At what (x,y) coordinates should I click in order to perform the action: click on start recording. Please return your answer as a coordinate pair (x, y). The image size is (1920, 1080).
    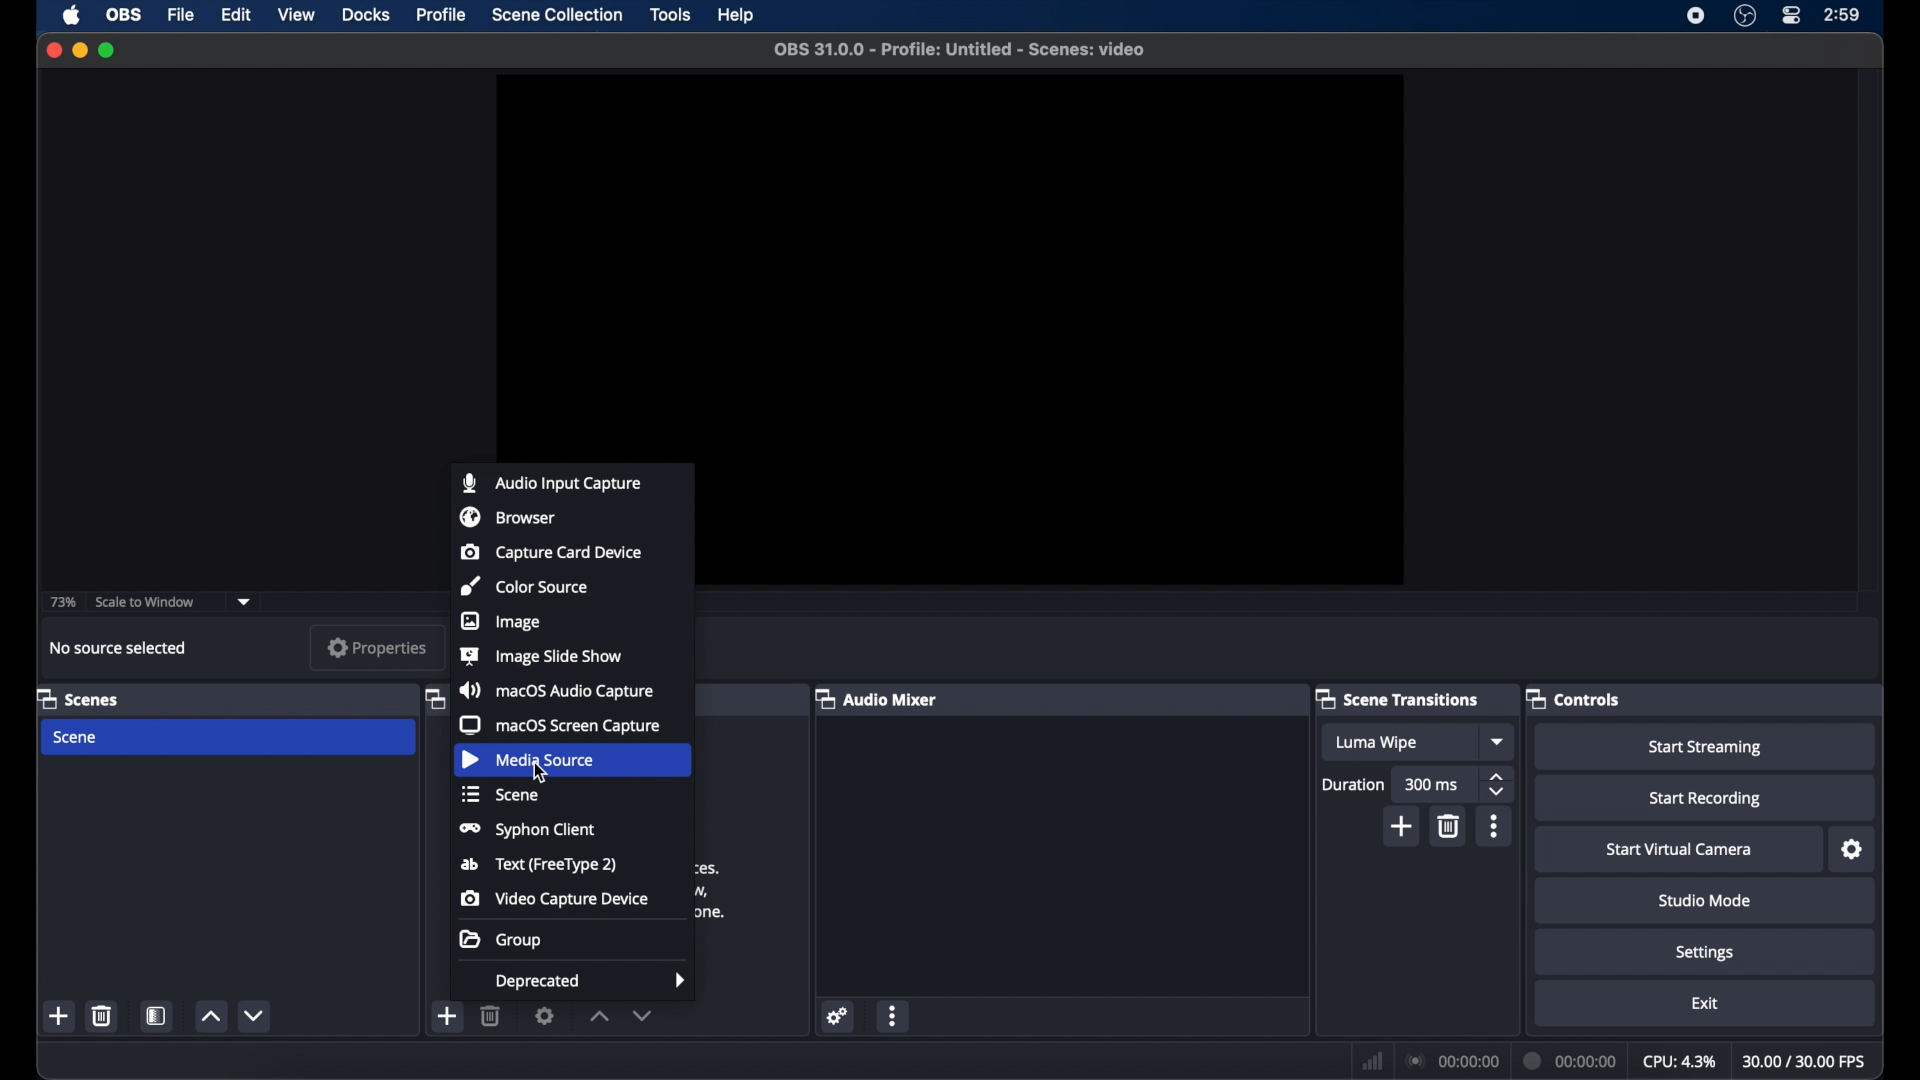
    Looking at the image, I should click on (1705, 799).